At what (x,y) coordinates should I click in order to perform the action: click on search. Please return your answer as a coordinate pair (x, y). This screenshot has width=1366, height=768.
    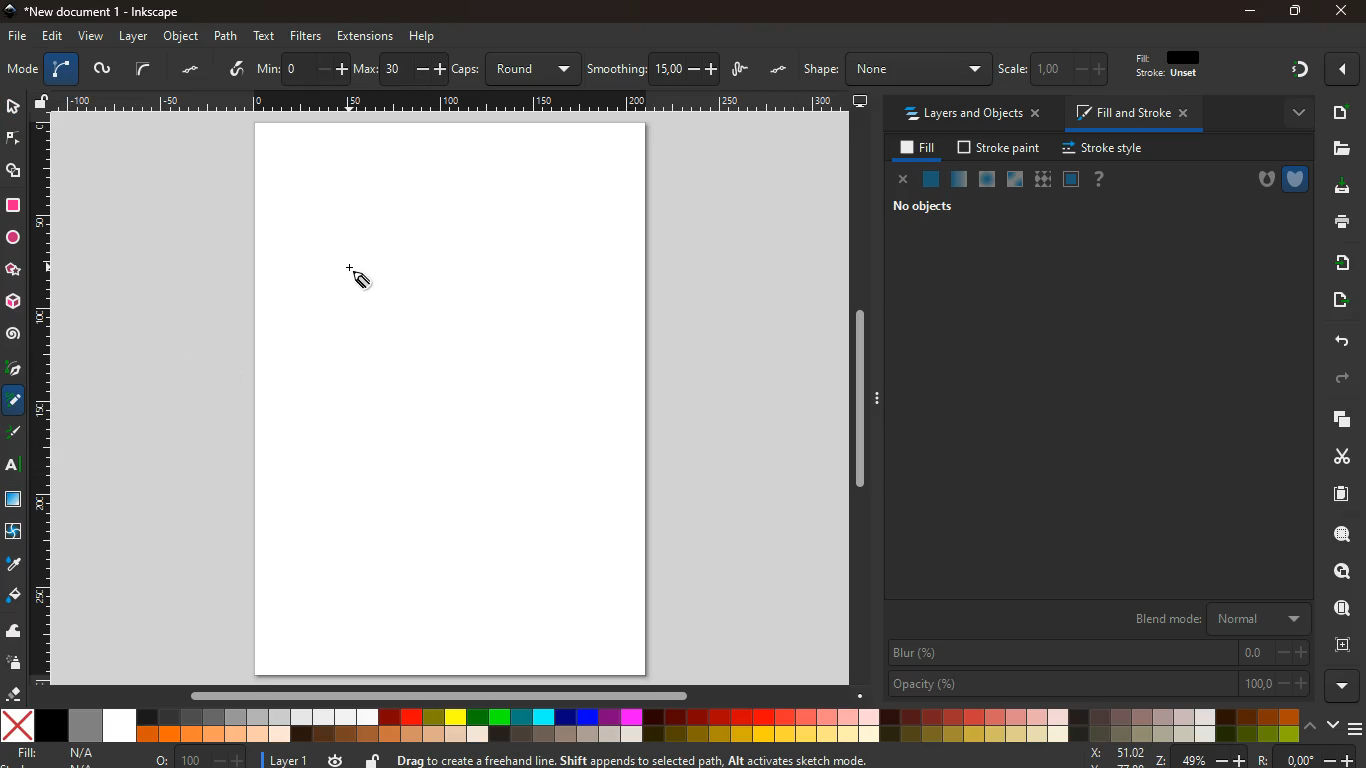
    Looking at the image, I should click on (1338, 534).